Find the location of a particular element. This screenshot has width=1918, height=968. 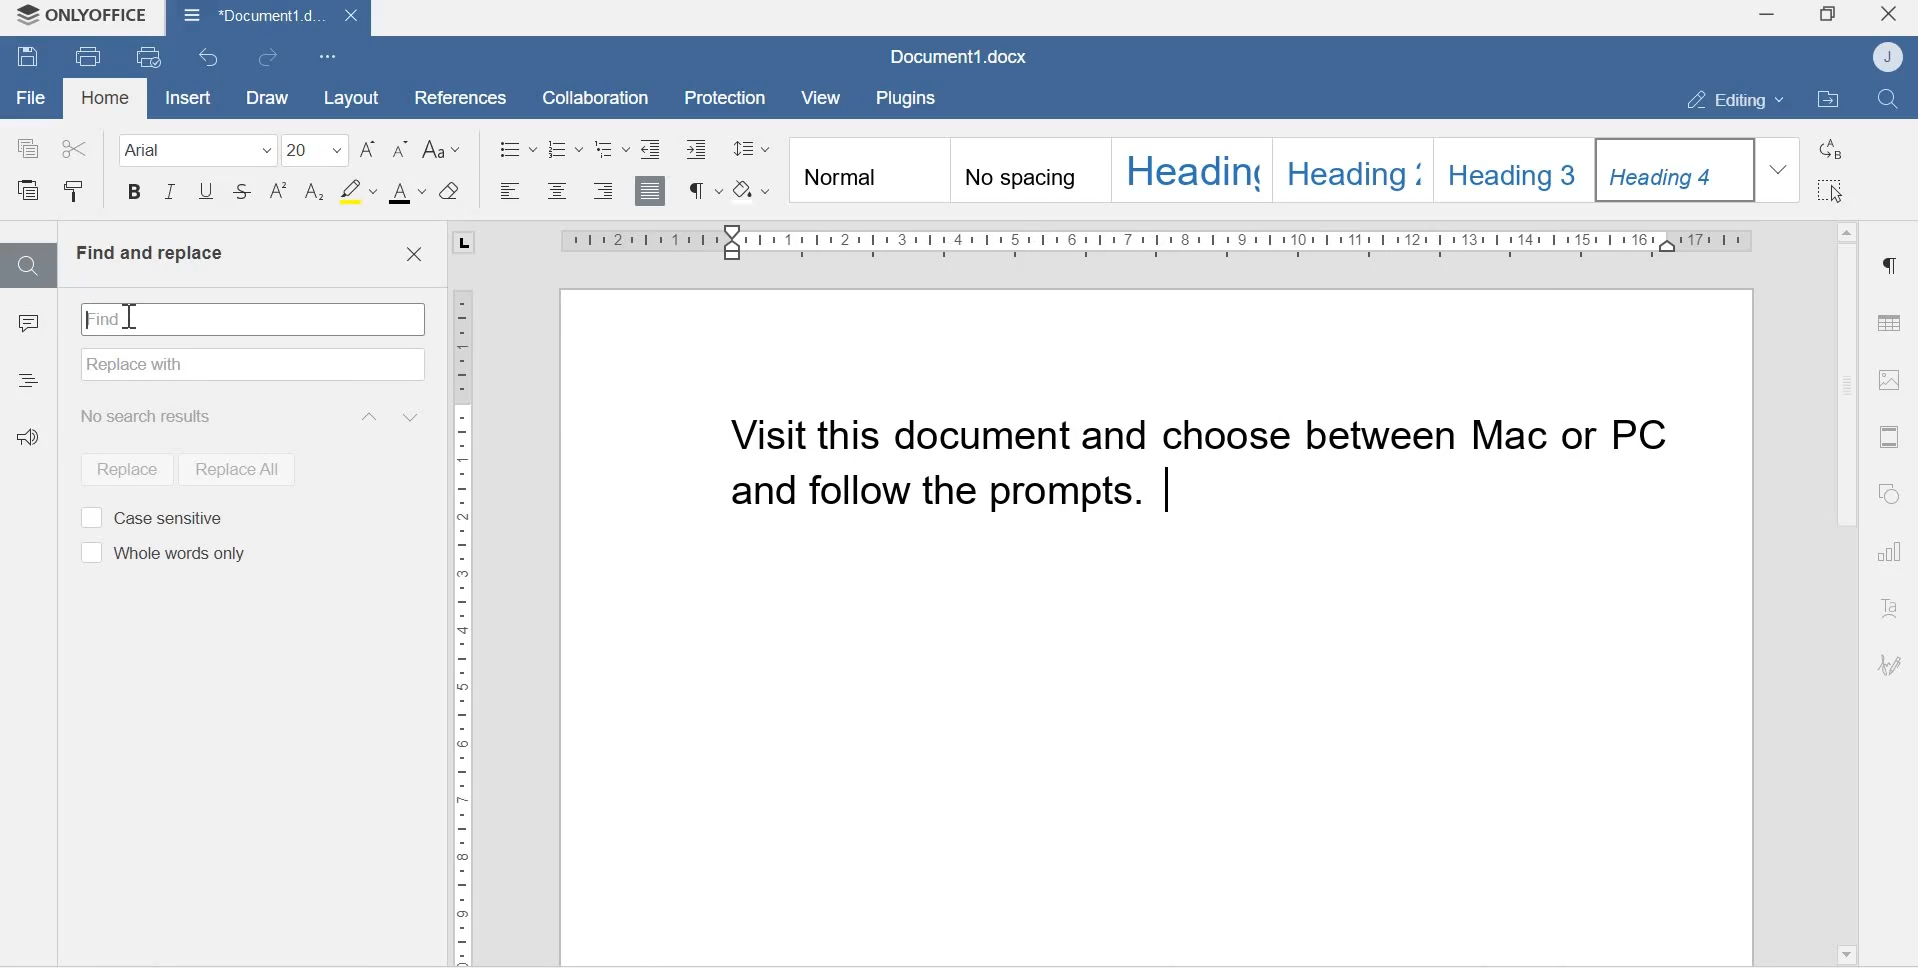

font color is located at coordinates (408, 193).